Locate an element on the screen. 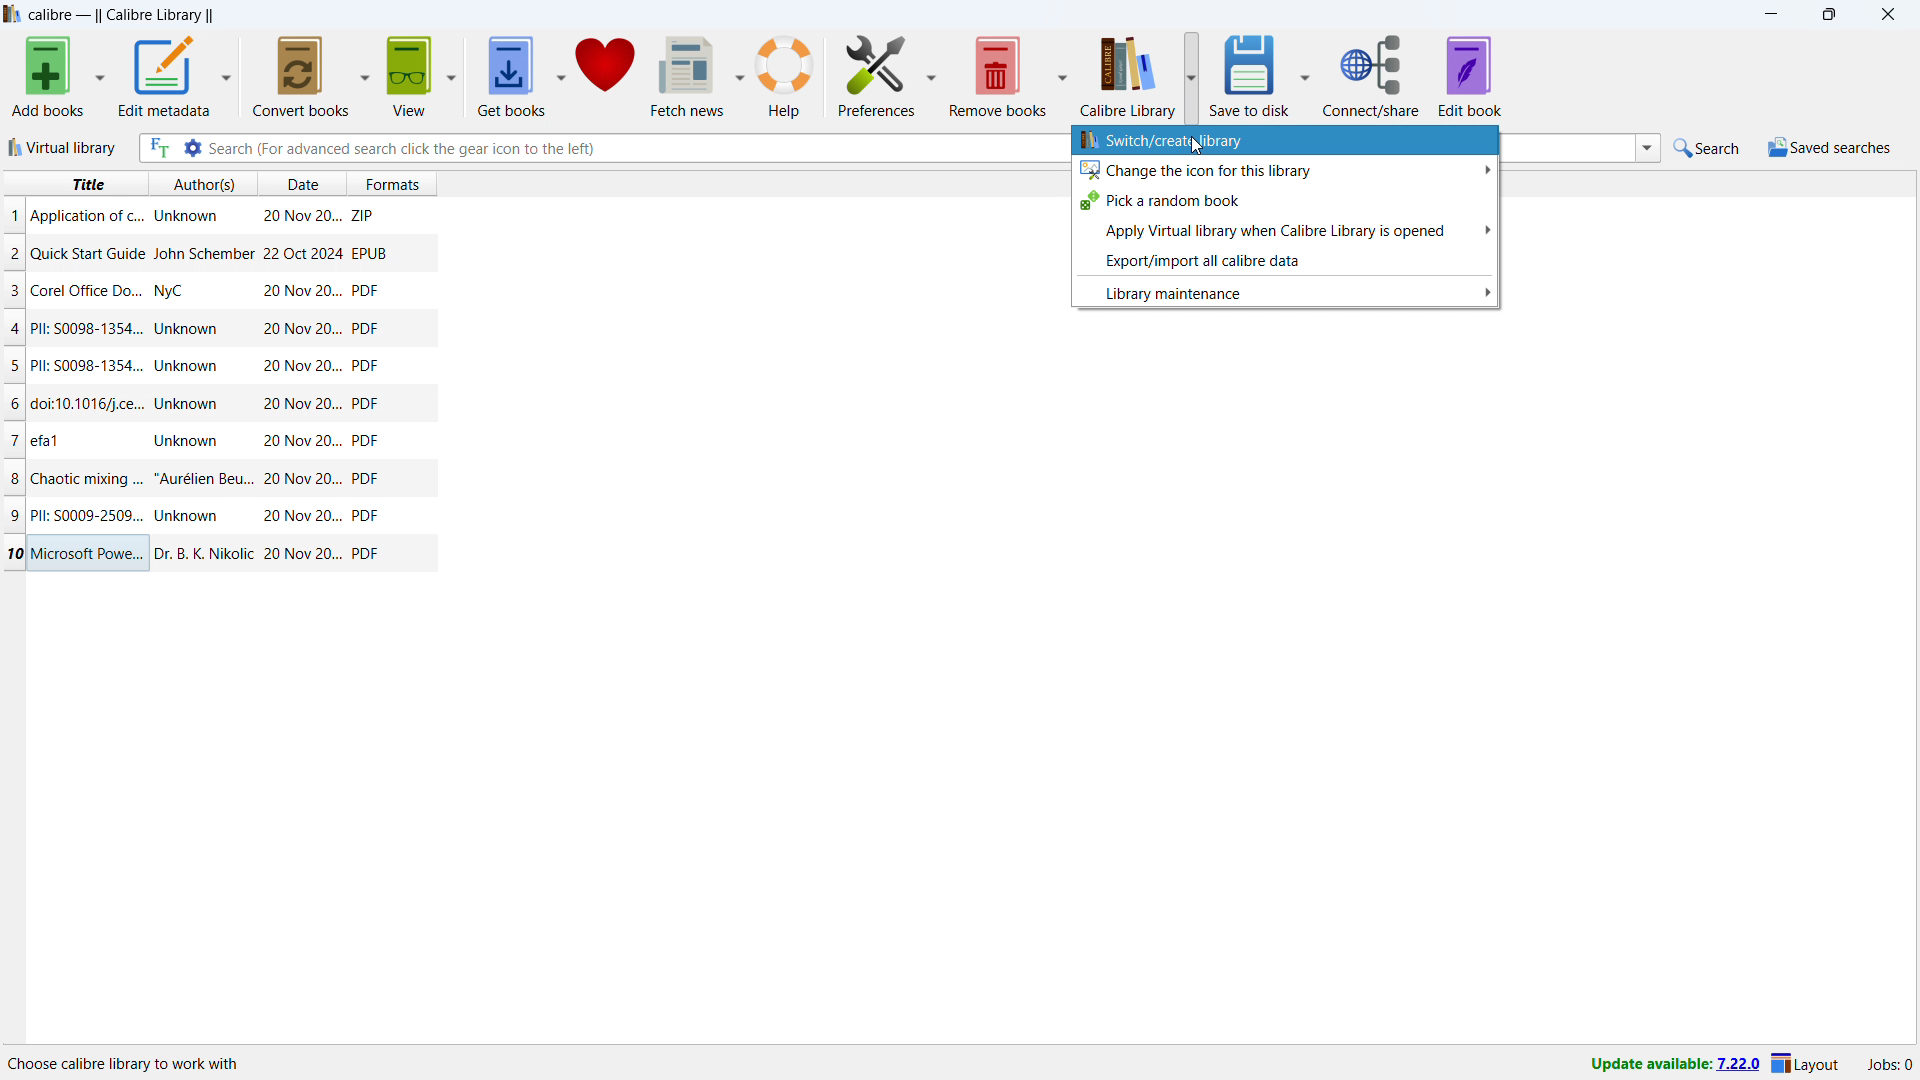 This screenshot has width=1920, height=1080. view is located at coordinates (409, 76).